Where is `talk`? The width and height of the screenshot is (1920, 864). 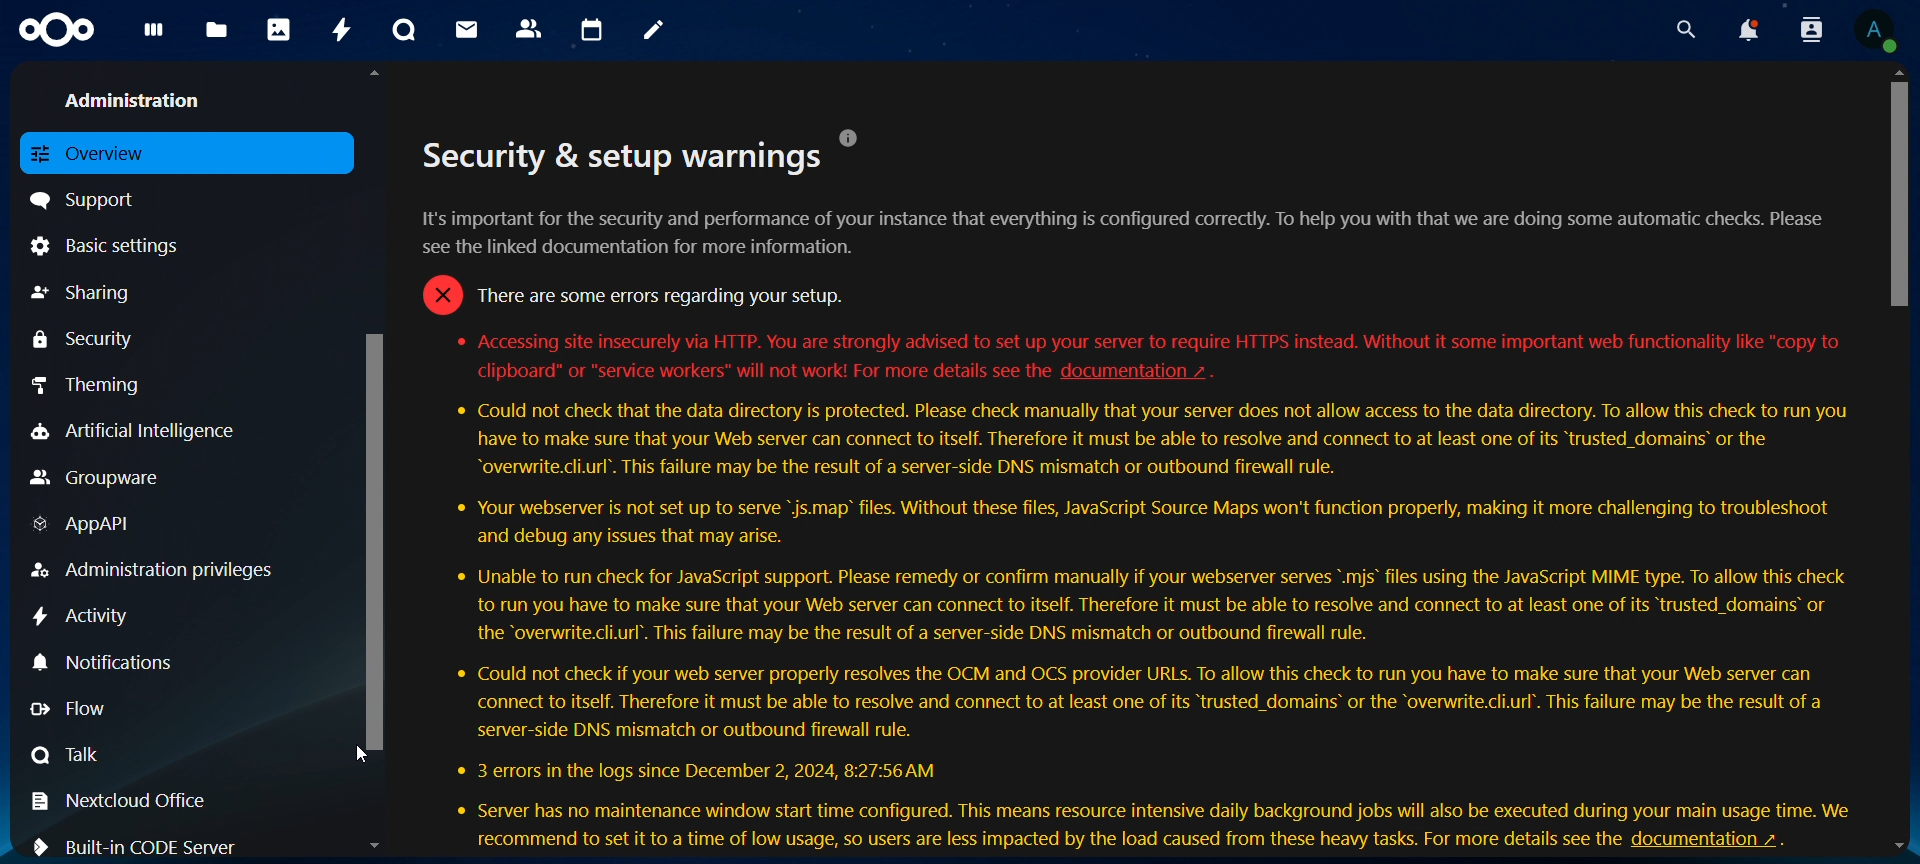 talk is located at coordinates (68, 754).